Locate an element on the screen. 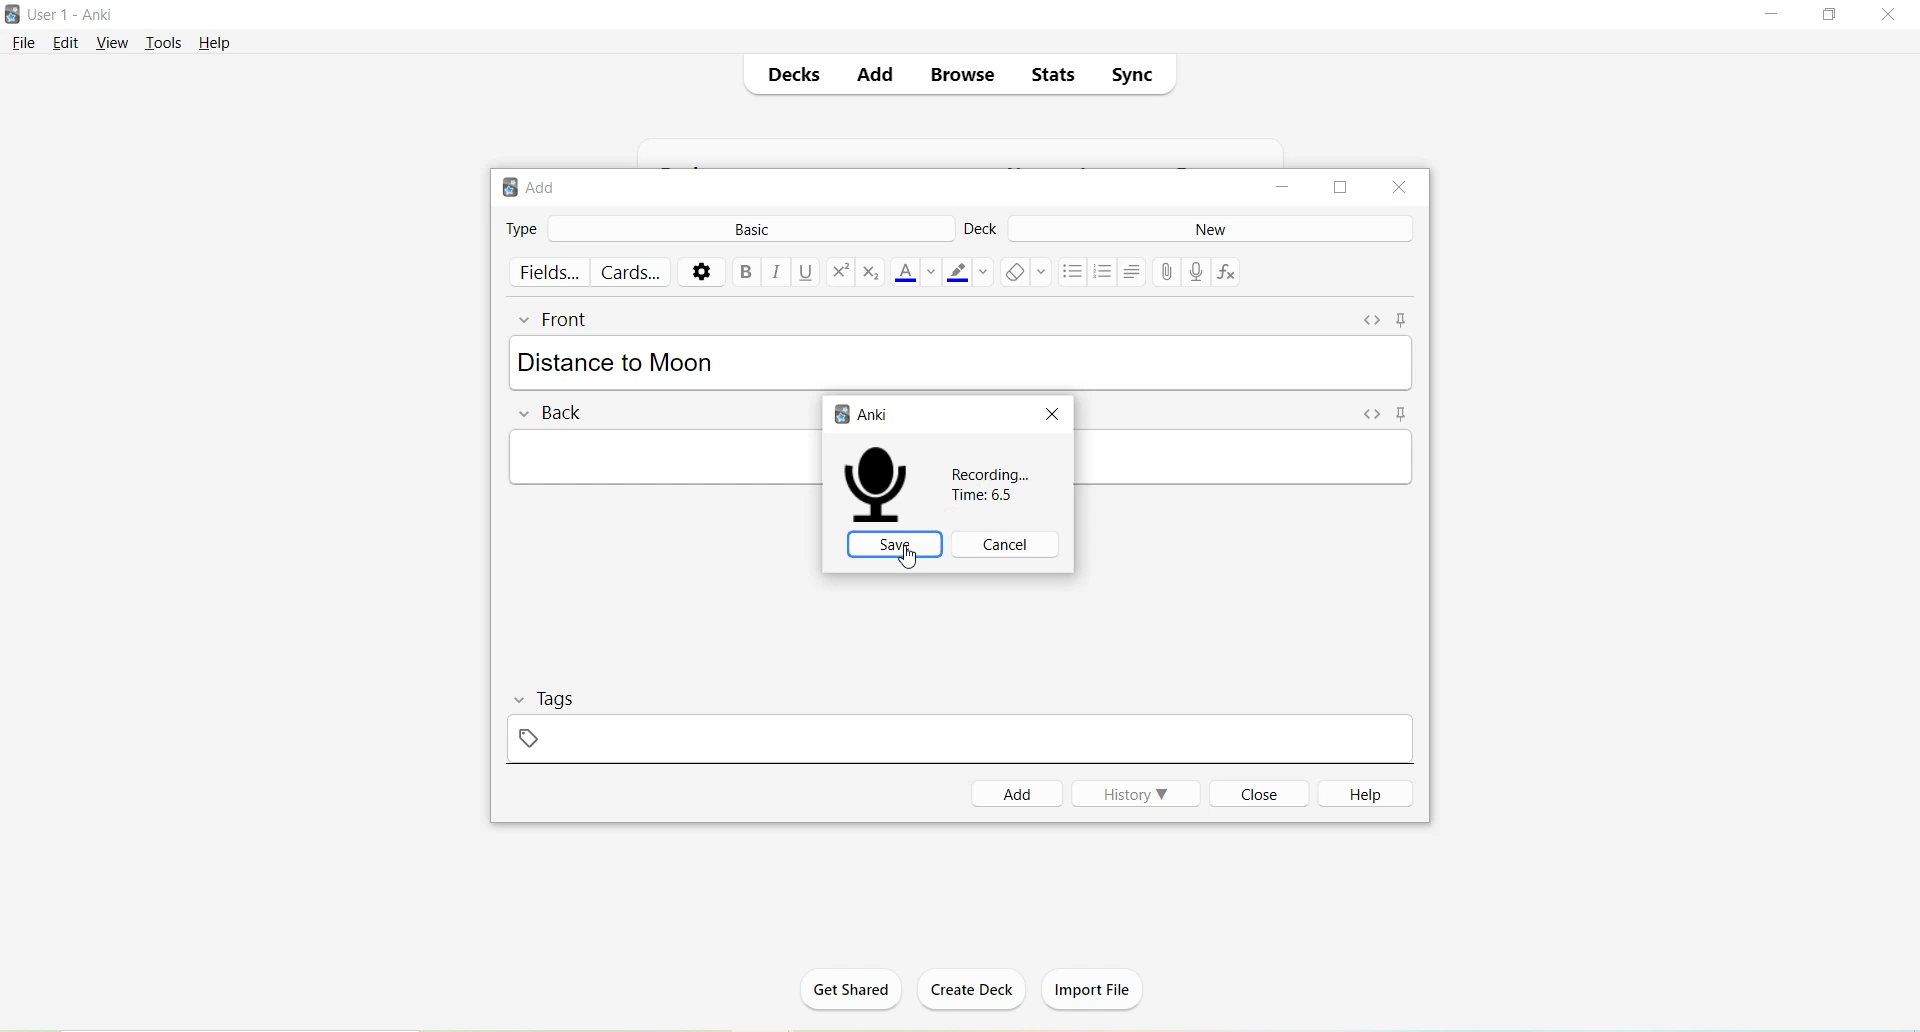 The image size is (1920, 1032). Text Field is located at coordinates (664, 456).